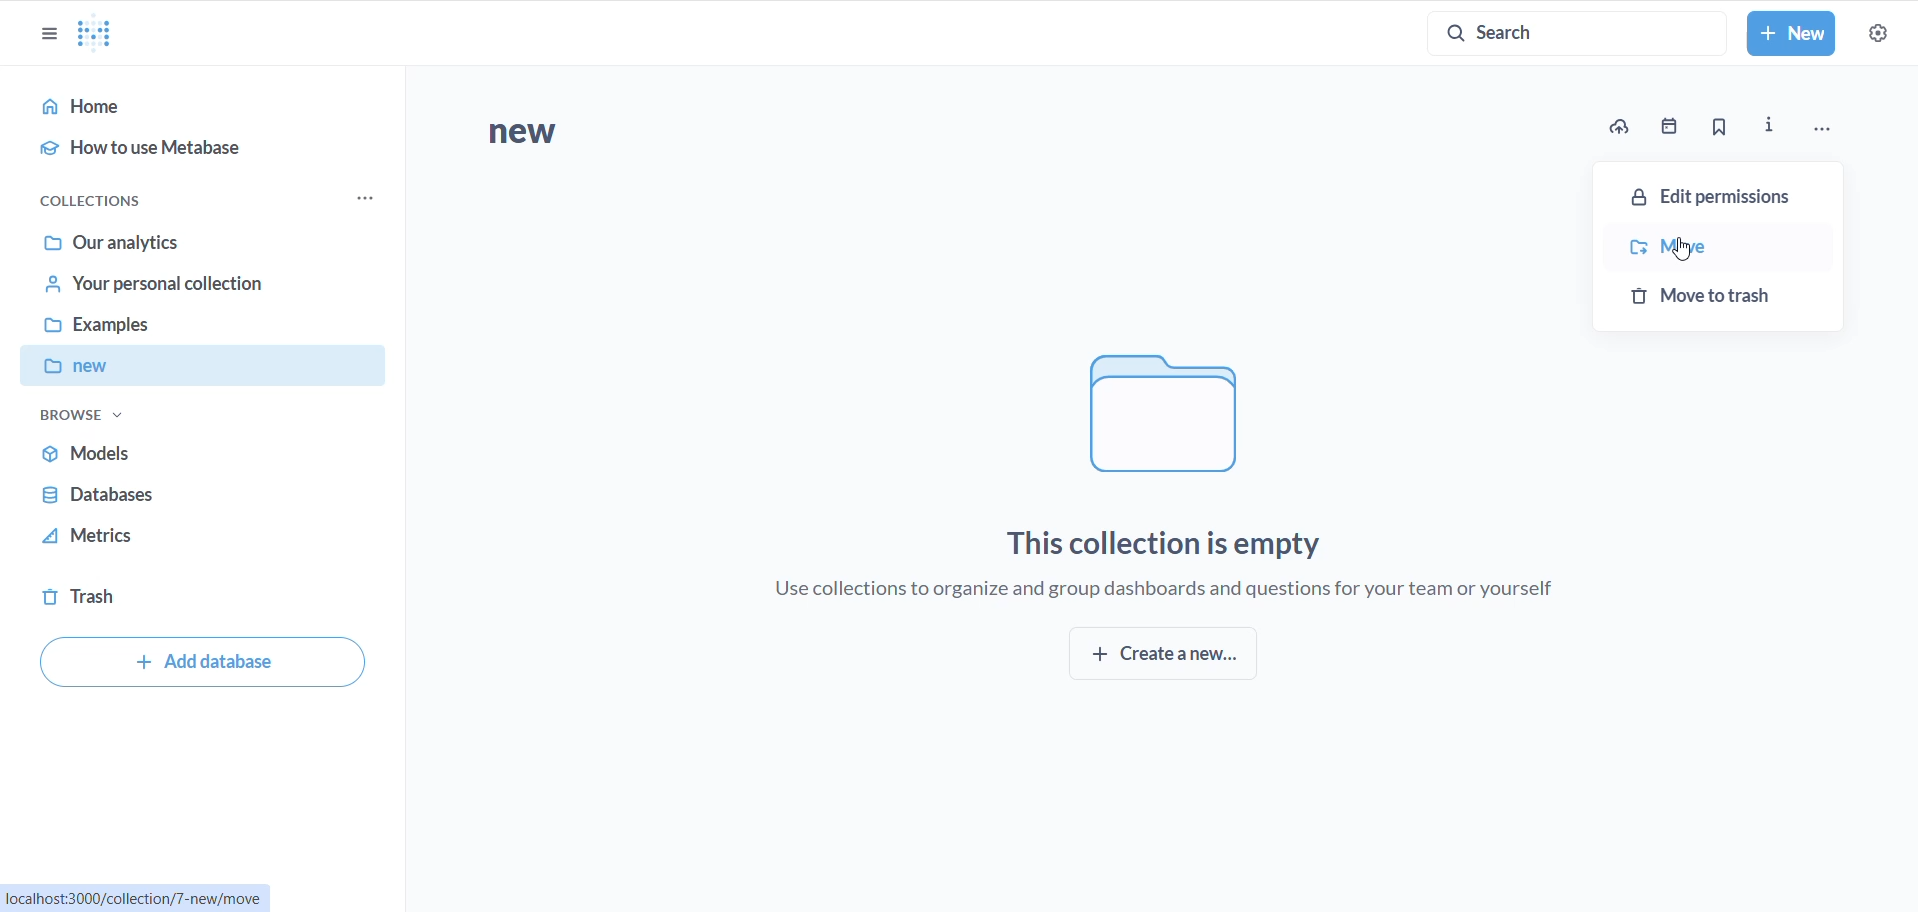 The height and width of the screenshot is (912, 1918). What do you see at coordinates (1186, 560) in the screenshot?
I see `This collection is empty
Use collections to organize and group dashboards and questions for your team or yourself` at bounding box center [1186, 560].